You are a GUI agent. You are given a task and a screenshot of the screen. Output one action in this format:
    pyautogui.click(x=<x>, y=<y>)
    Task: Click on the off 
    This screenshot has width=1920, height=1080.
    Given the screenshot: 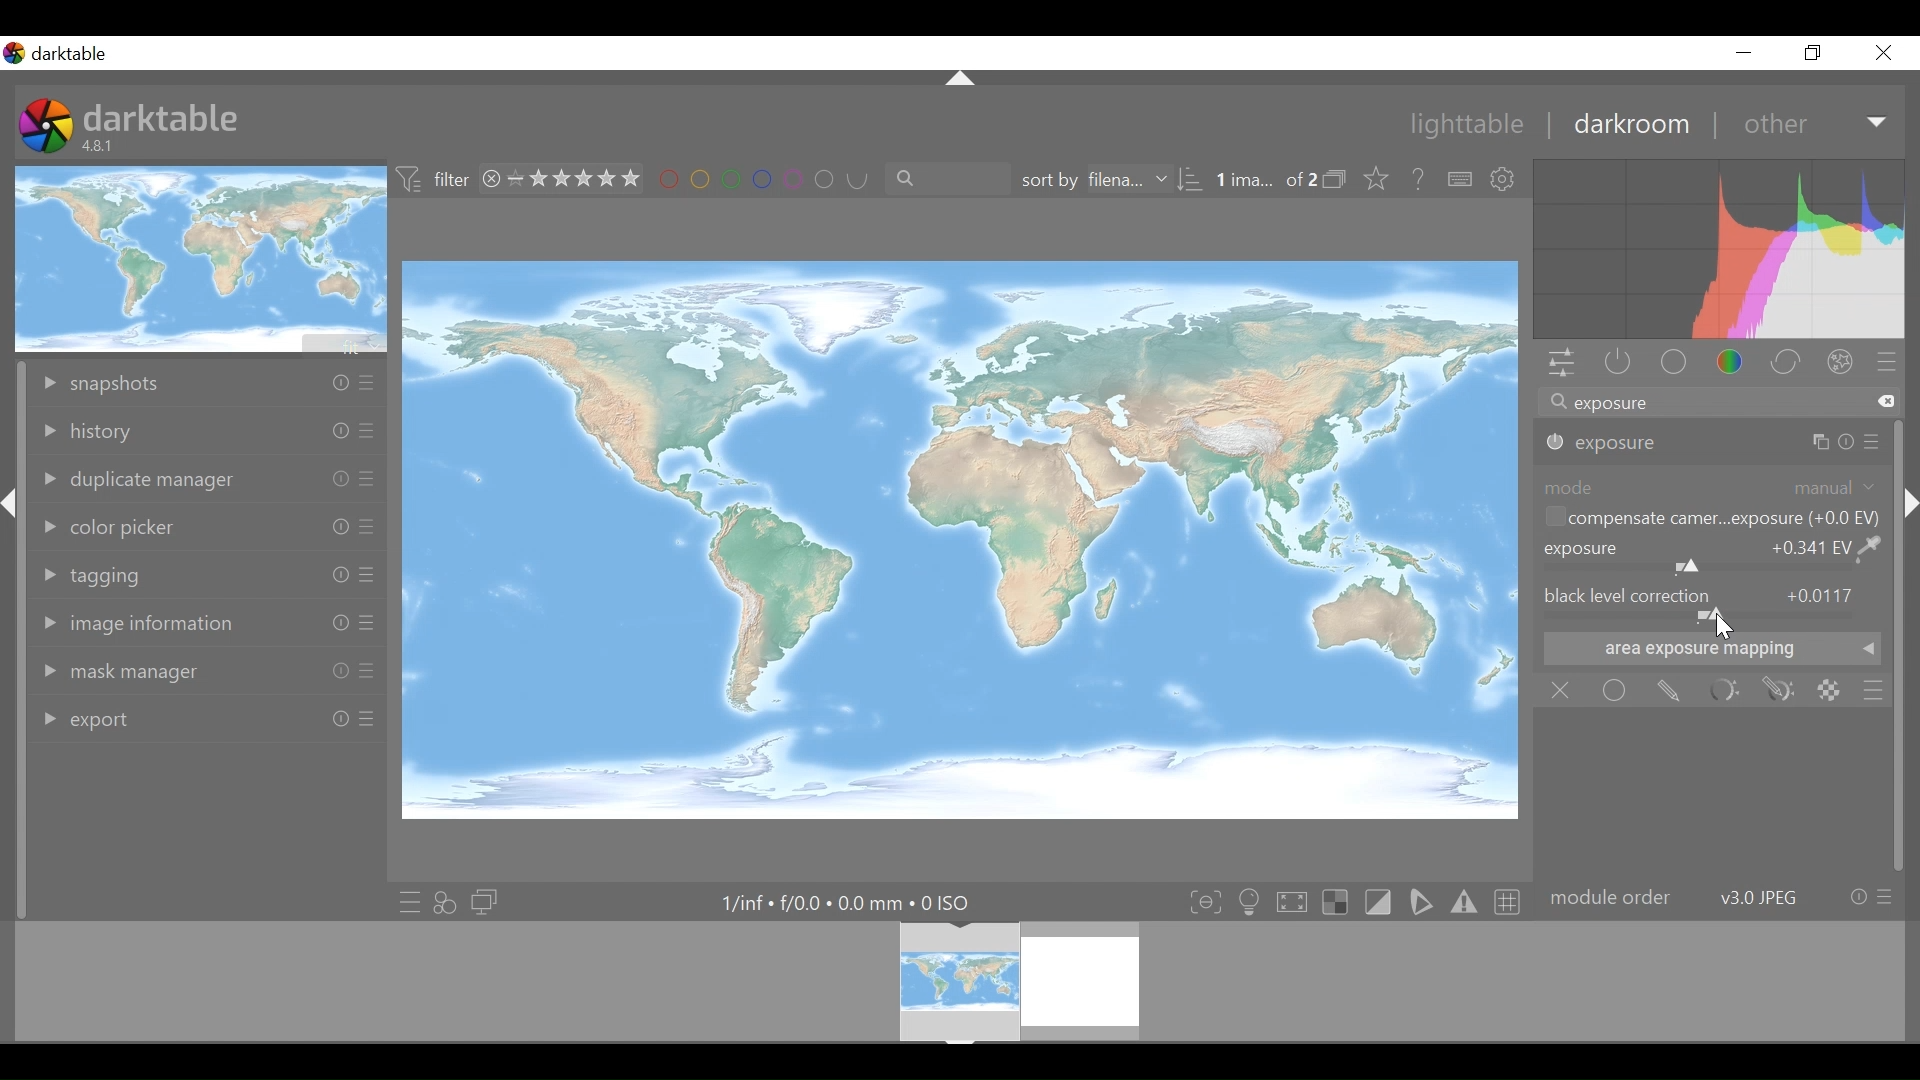 What is the action you would take?
    pyautogui.click(x=1562, y=690)
    